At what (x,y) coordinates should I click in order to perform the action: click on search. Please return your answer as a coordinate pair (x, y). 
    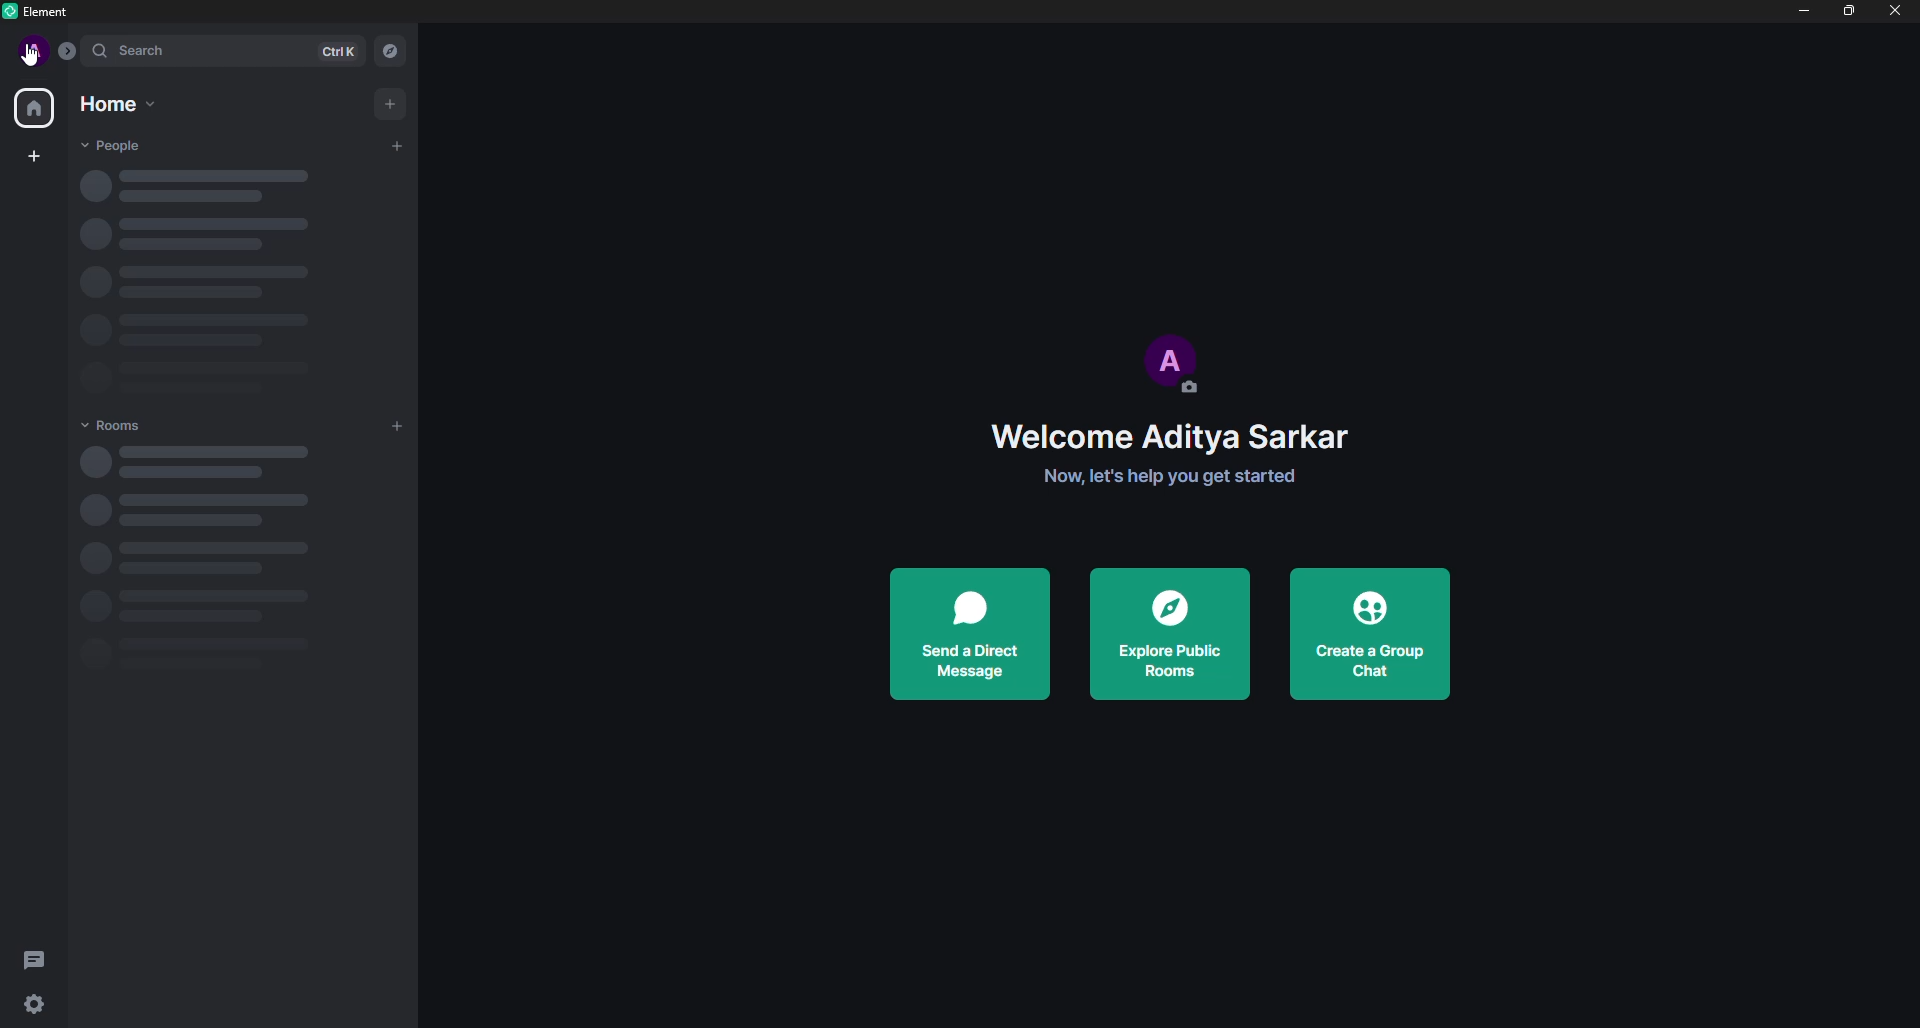
    Looking at the image, I should click on (225, 56).